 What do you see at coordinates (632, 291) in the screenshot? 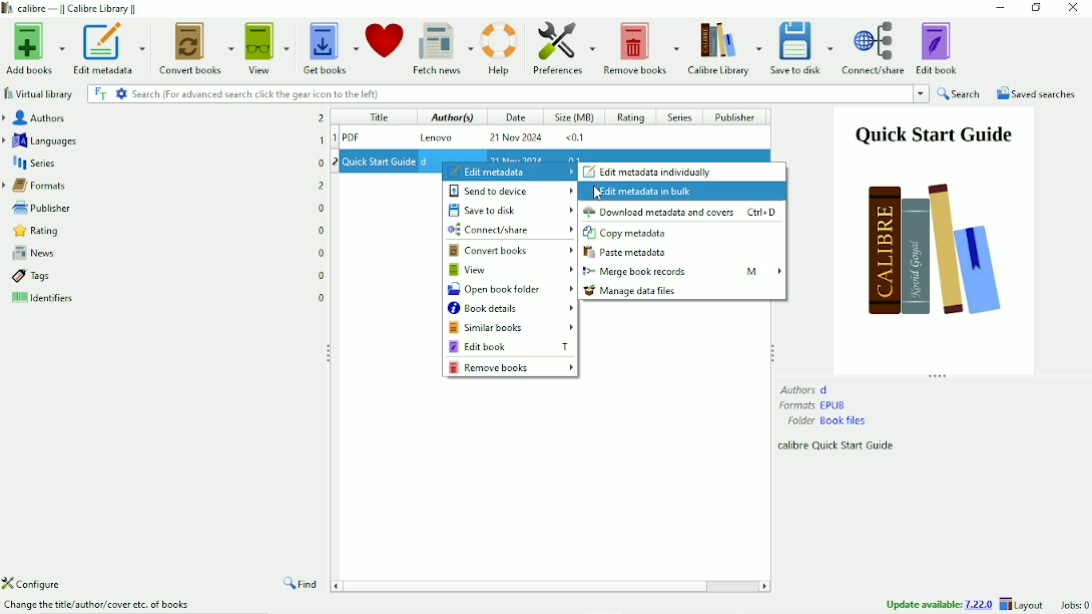
I see `Manage data files` at bounding box center [632, 291].